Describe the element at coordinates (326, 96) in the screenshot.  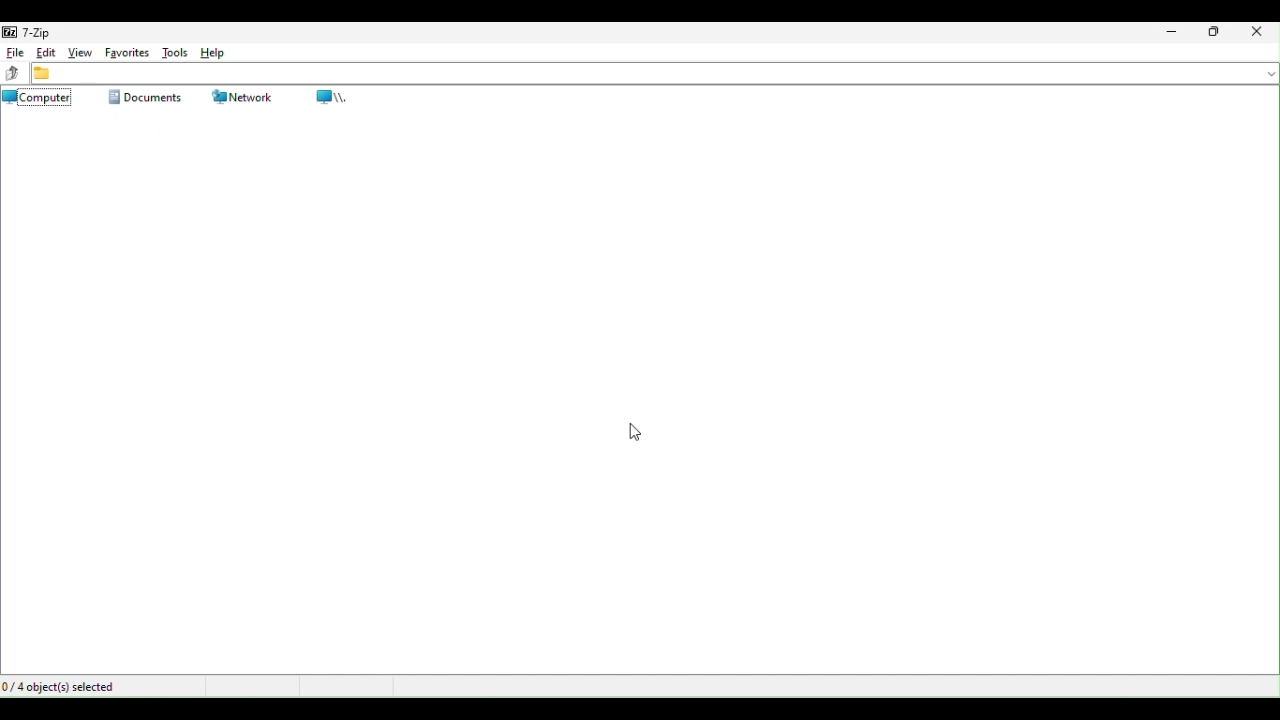
I see `root` at that location.